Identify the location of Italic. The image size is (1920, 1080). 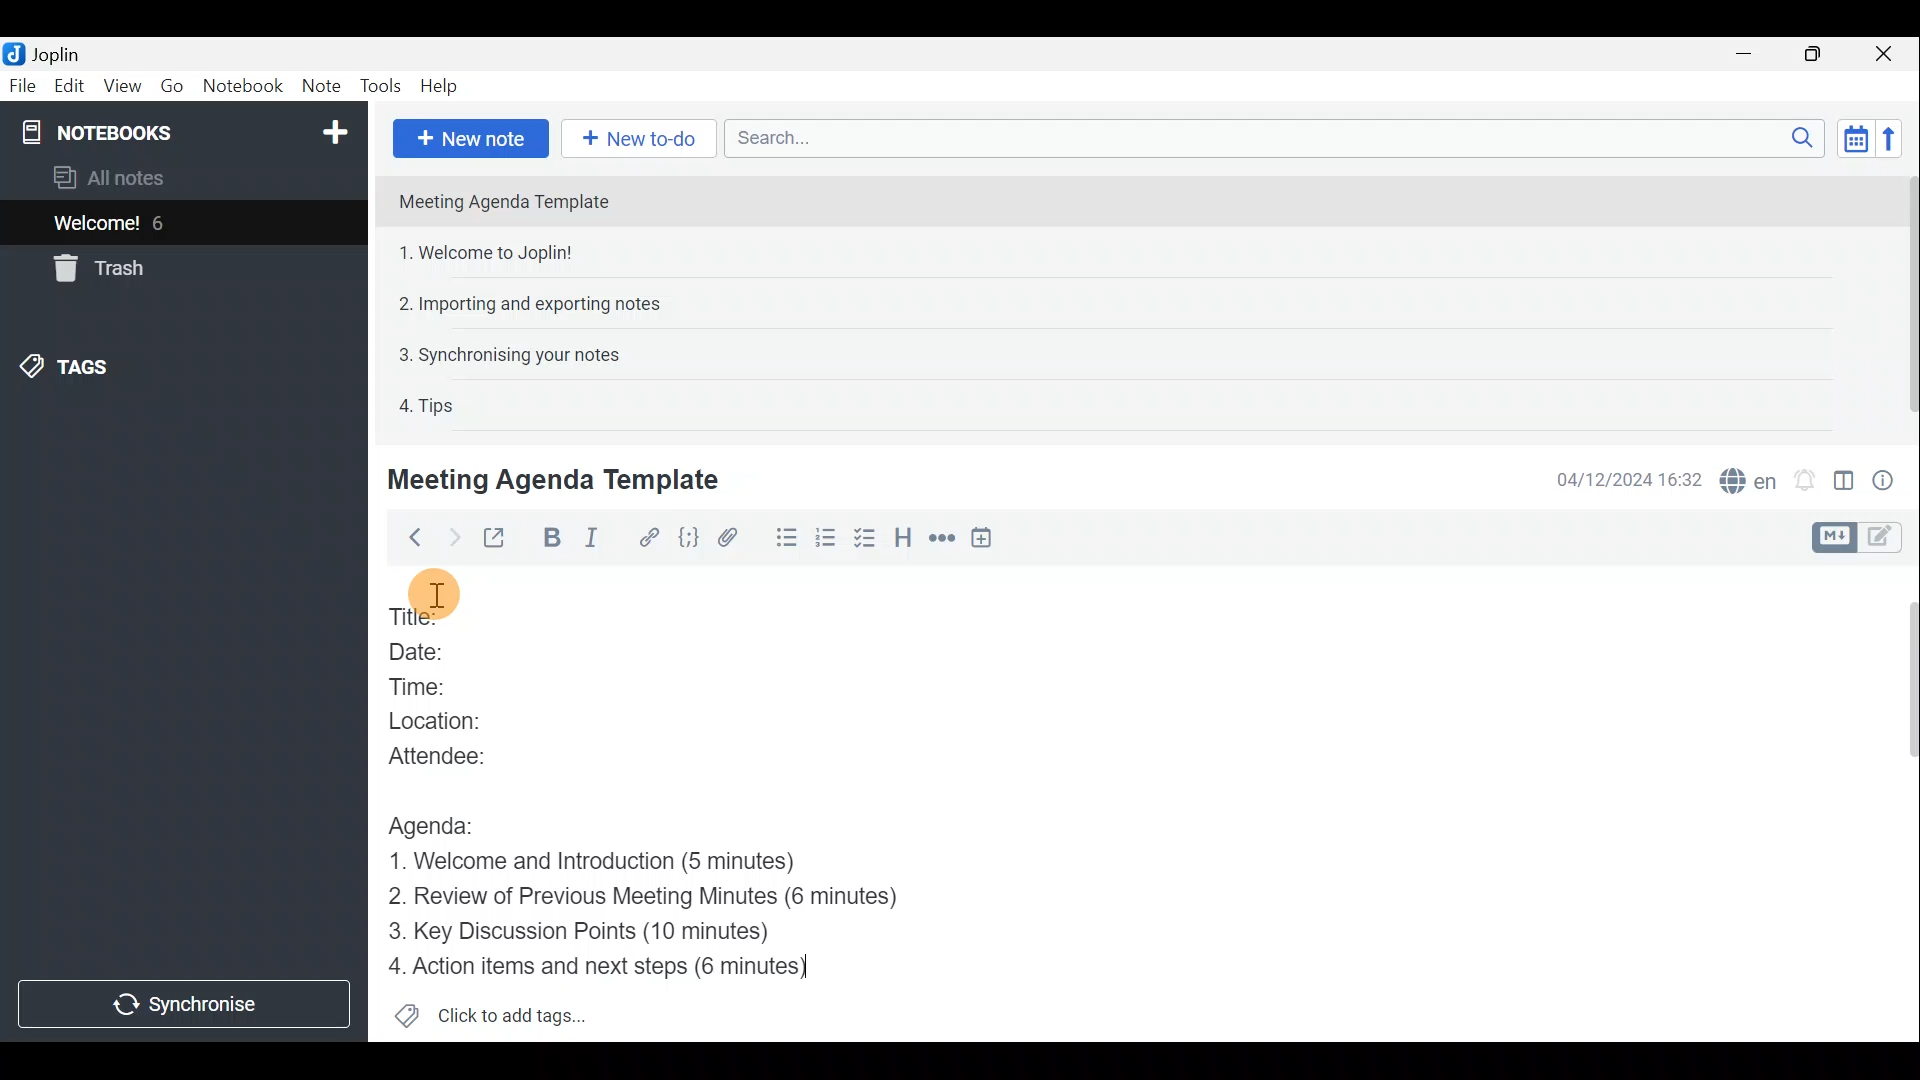
(603, 539).